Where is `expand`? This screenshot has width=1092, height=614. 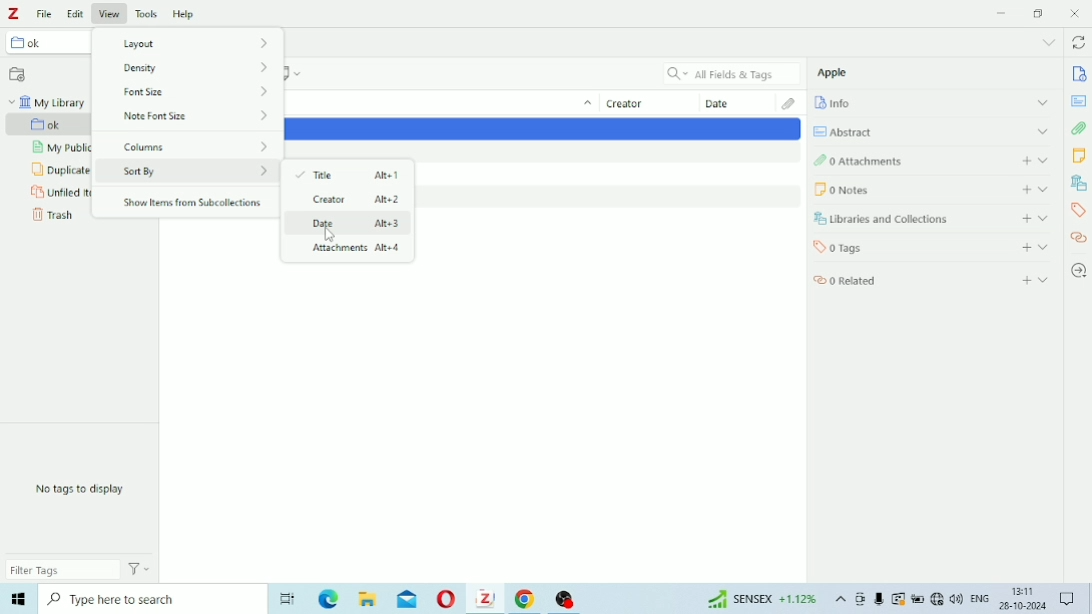 expand is located at coordinates (1048, 282).